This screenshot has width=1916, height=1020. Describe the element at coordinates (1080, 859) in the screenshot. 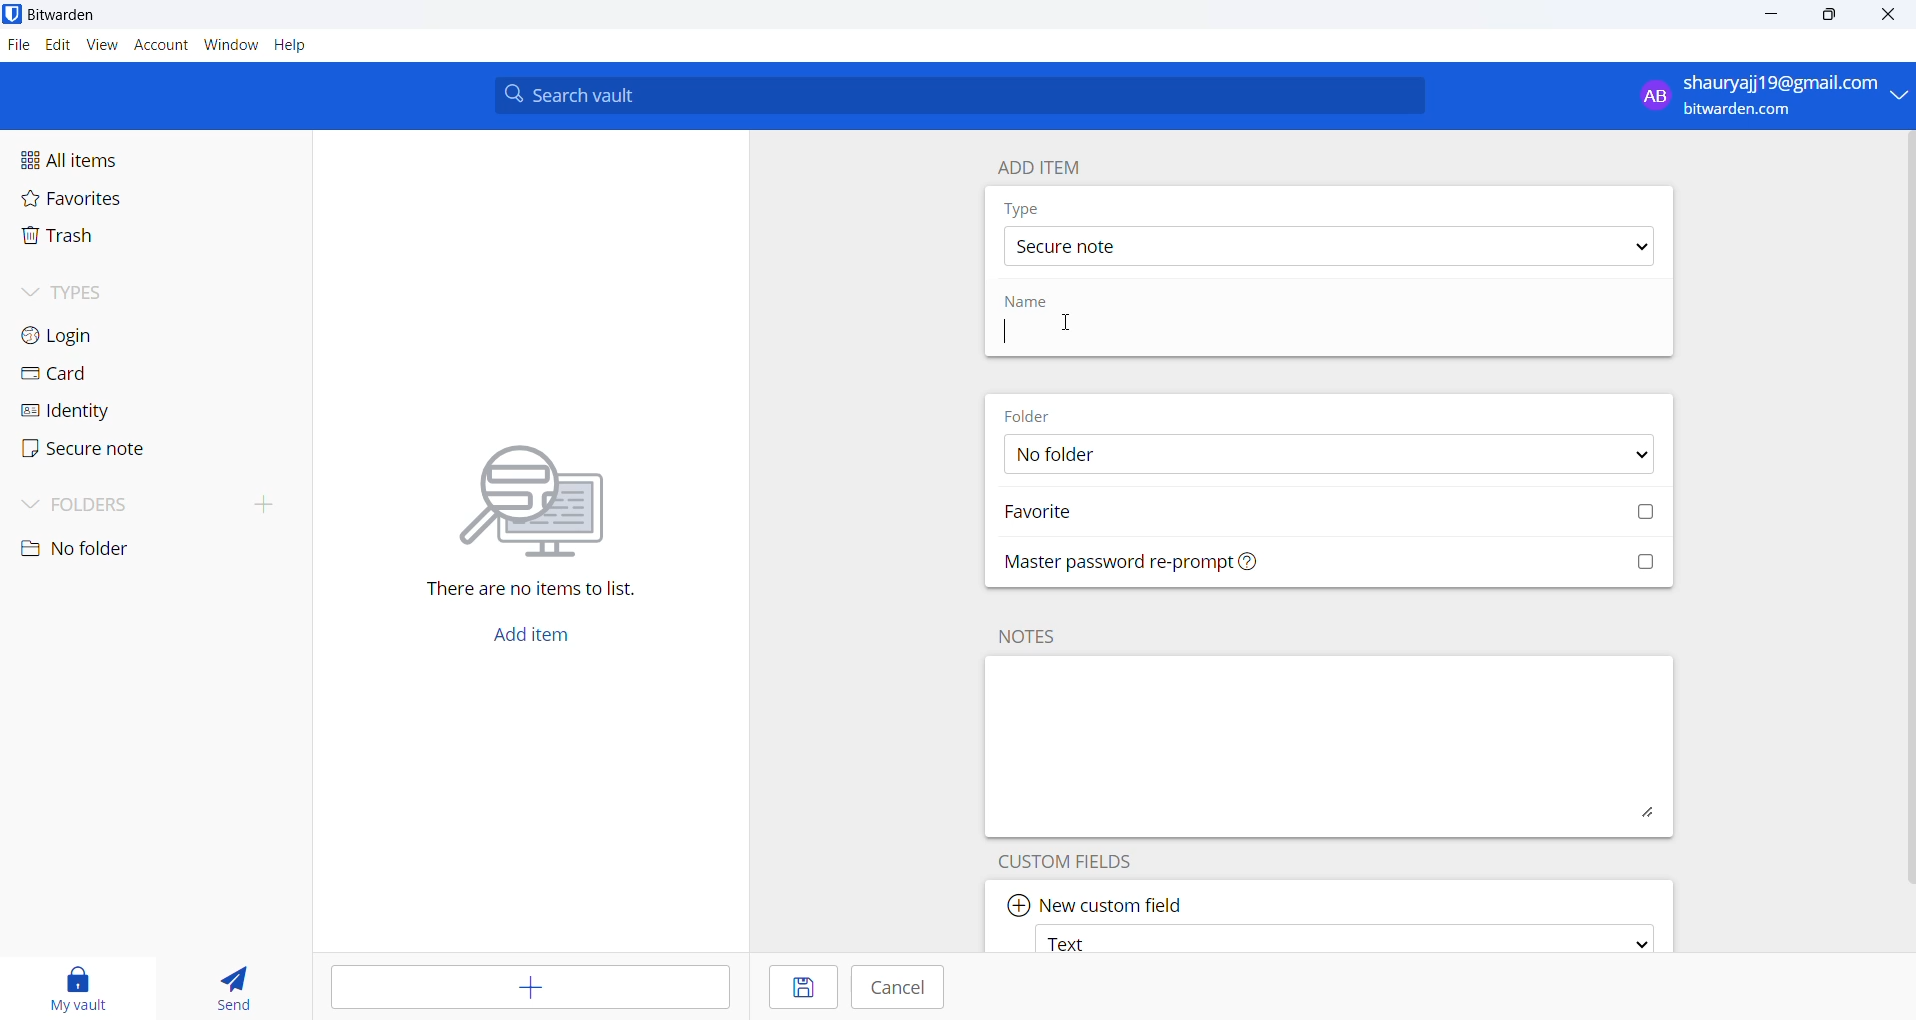

I see `custom fields heading` at that location.